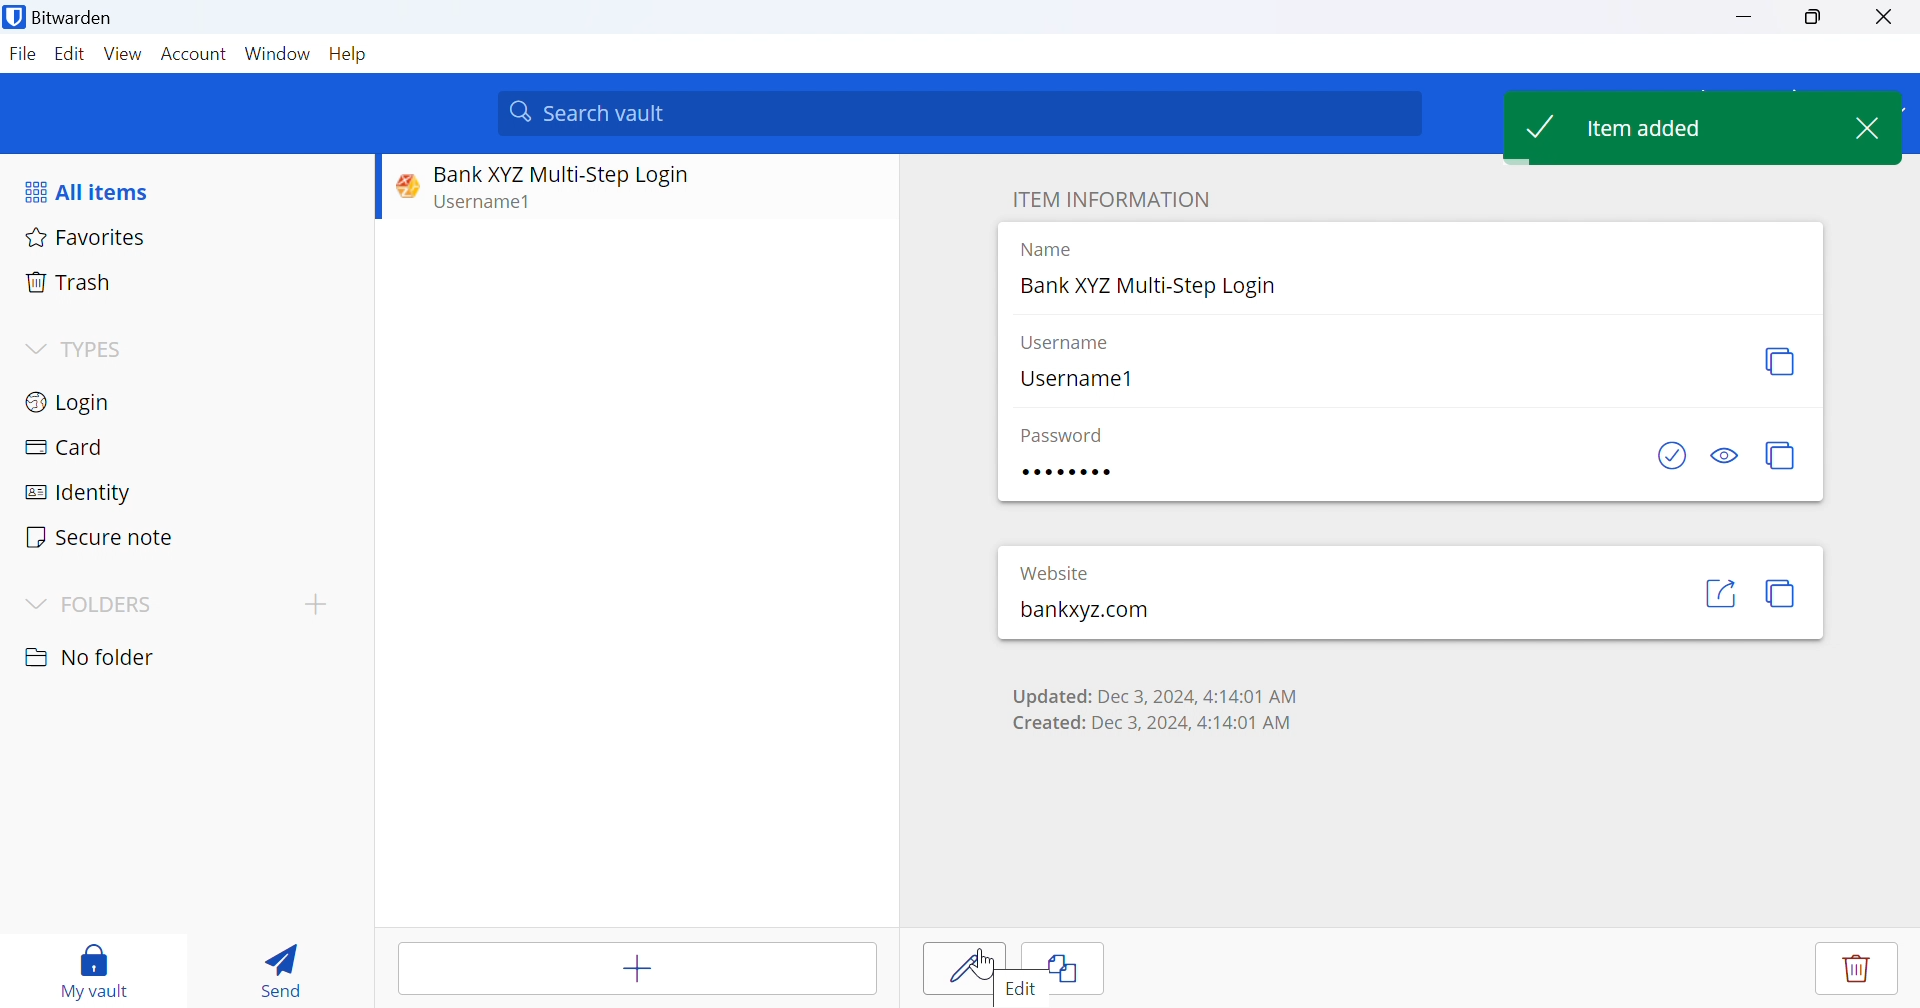 This screenshot has width=1920, height=1008. What do you see at coordinates (1151, 692) in the screenshot?
I see `Updated: Dec 3, 2024, 4:14:01 AM` at bounding box center [1151, 692].